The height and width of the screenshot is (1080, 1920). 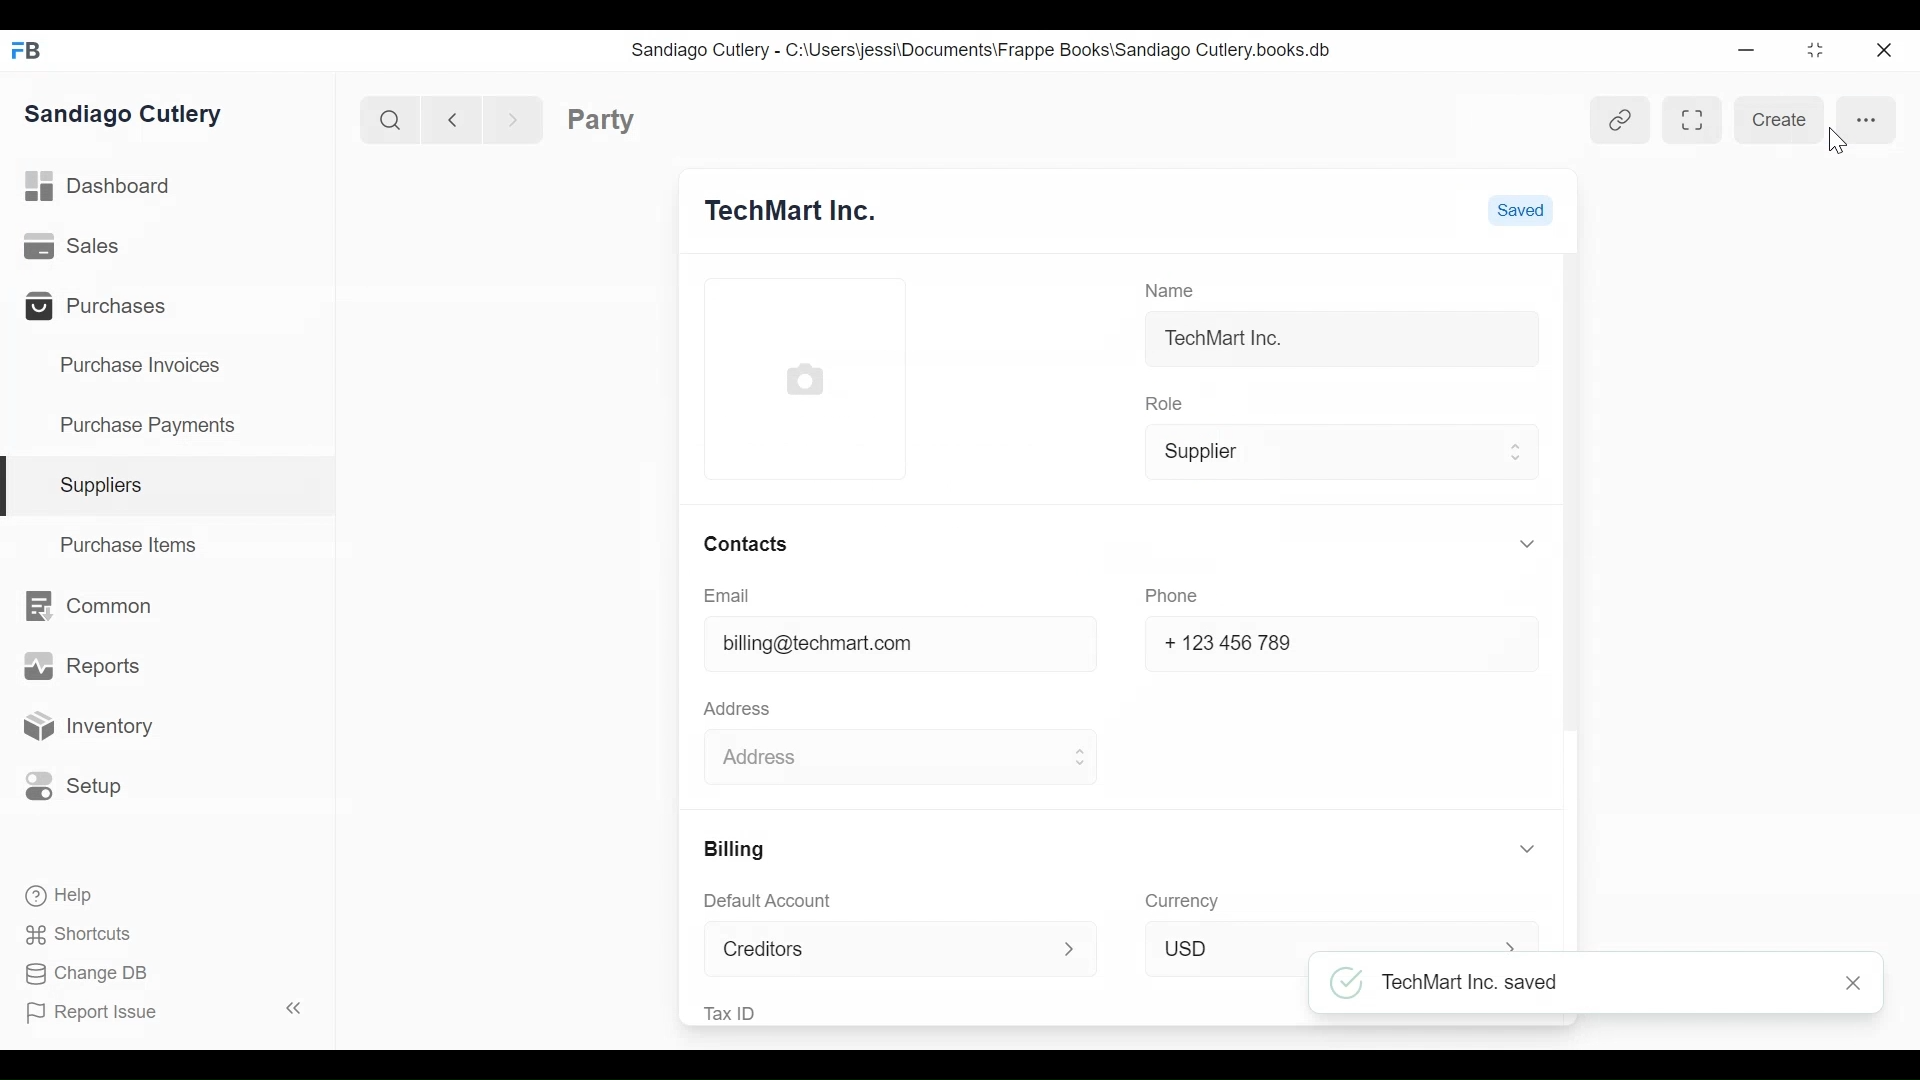 What do you see at coordinates (1513, 845) in the screenshot?
I see `expand` at bounding box center [1513, 845].